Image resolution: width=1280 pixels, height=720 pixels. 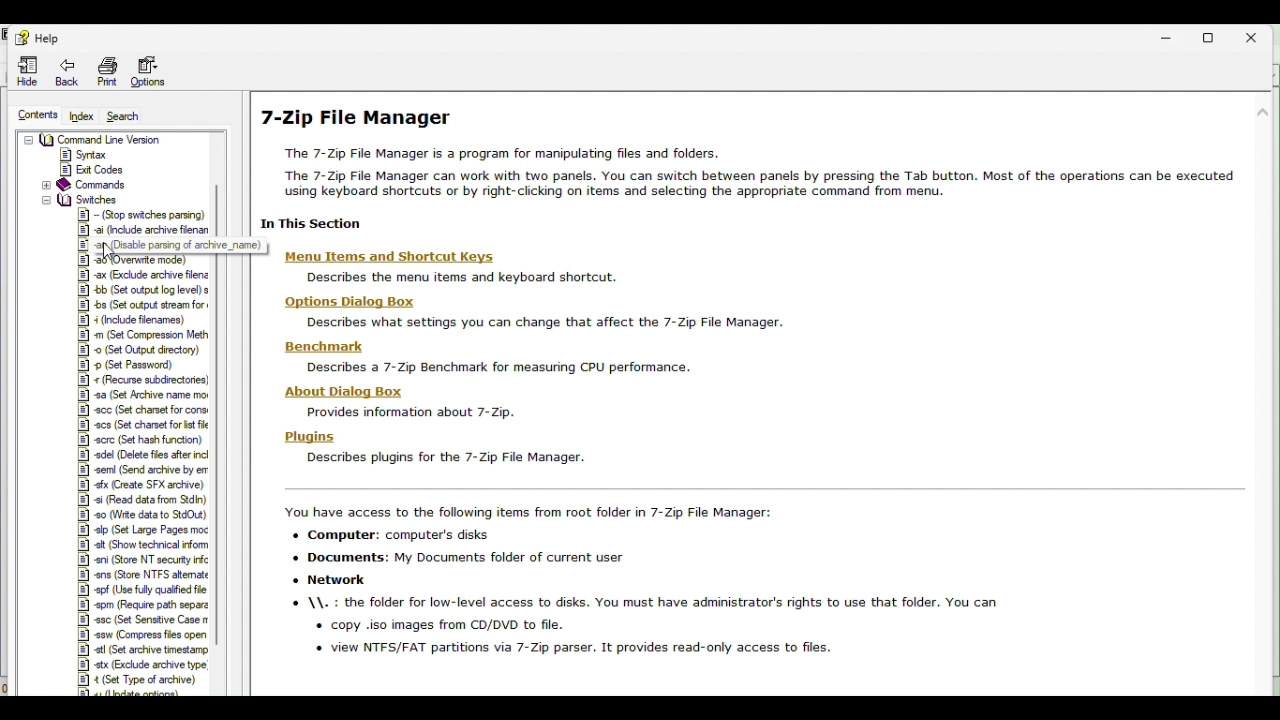 I want to click on |&] esc (Set Sensitive Case n, so click(x=141, y=620).